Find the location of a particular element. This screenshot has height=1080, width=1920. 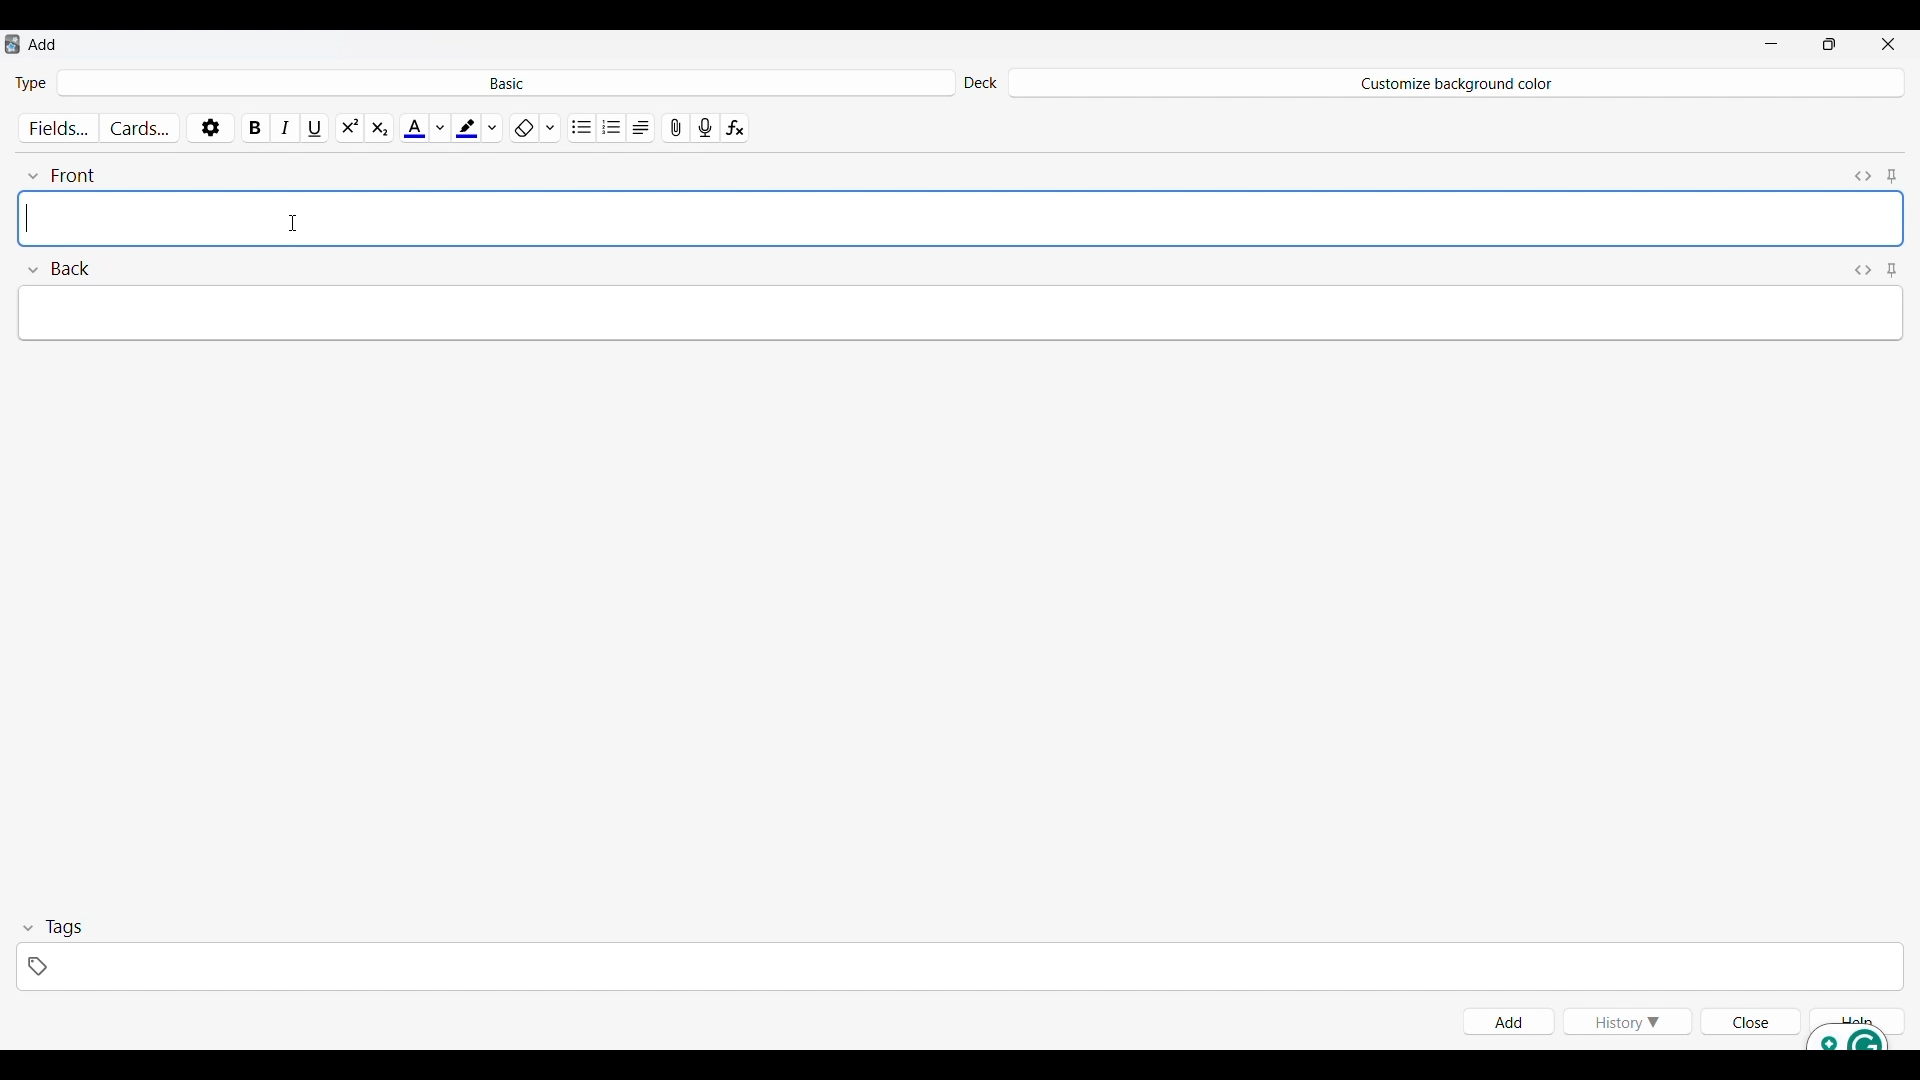

Collapse tags is located at coordinates (53, 928).